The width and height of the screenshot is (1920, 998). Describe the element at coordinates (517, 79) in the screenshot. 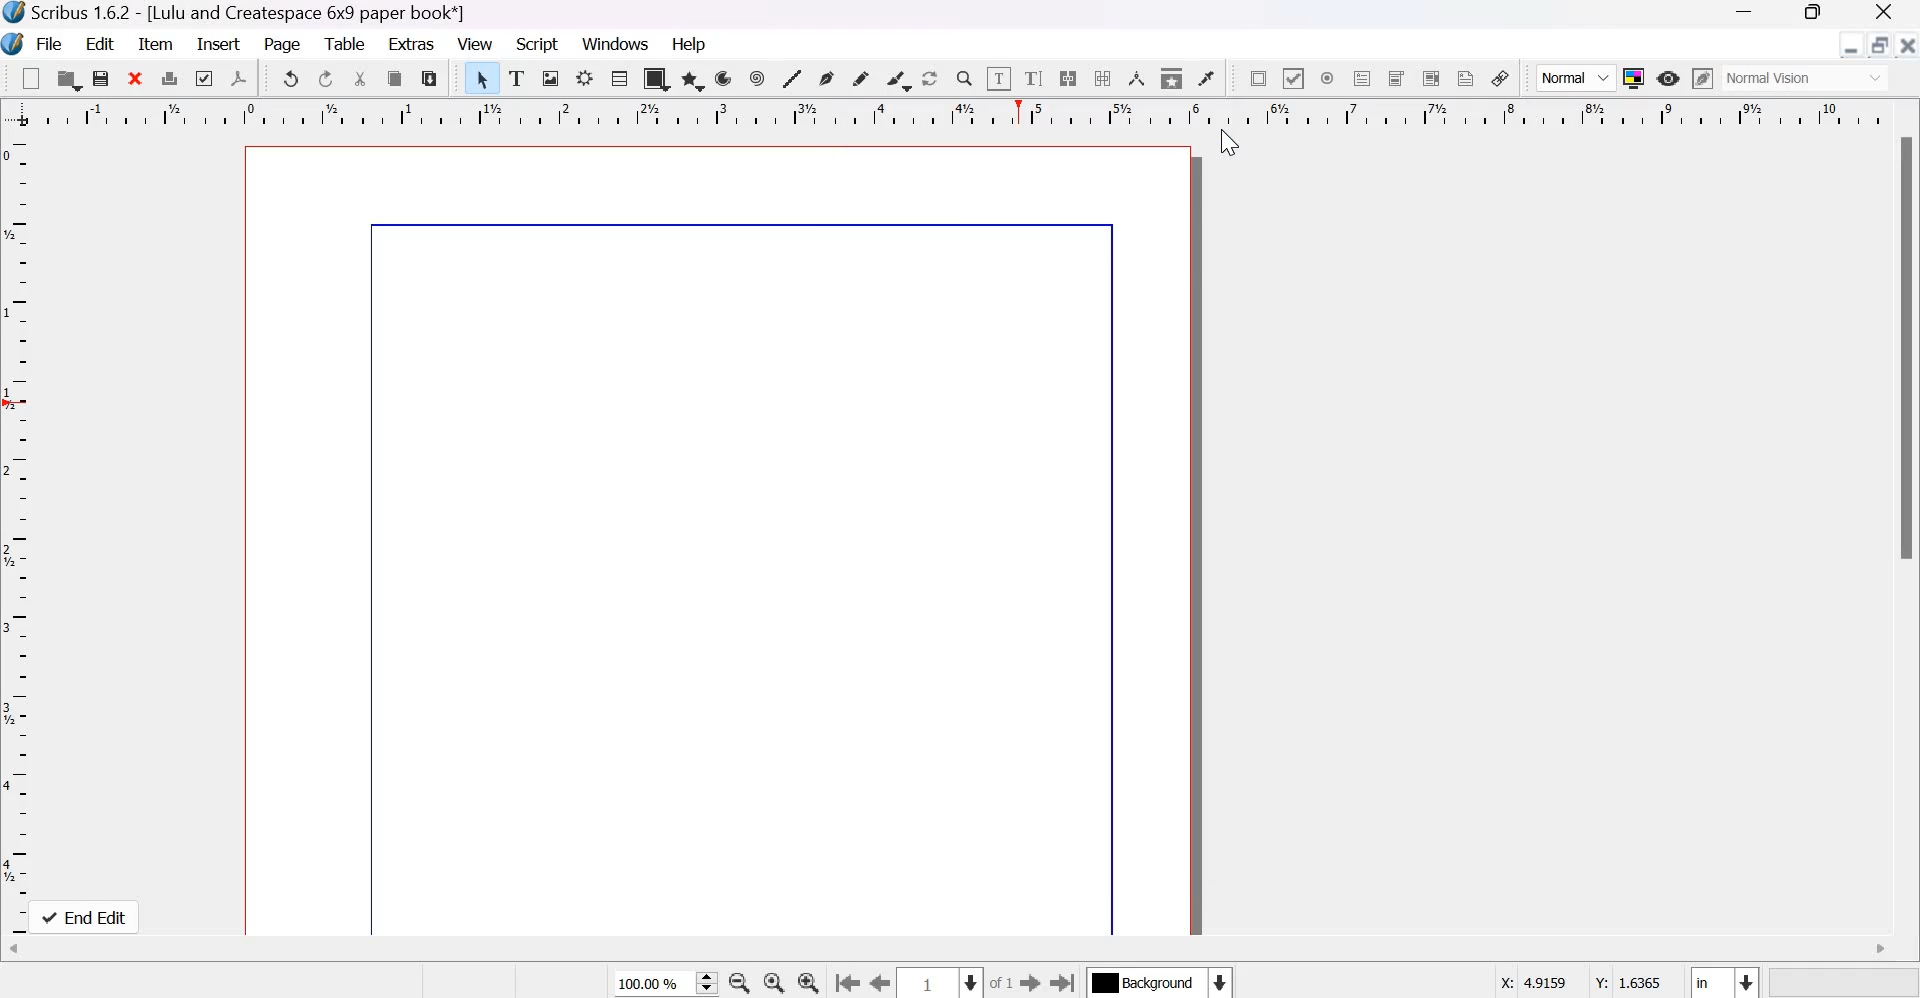

I see `text frame` at that location.